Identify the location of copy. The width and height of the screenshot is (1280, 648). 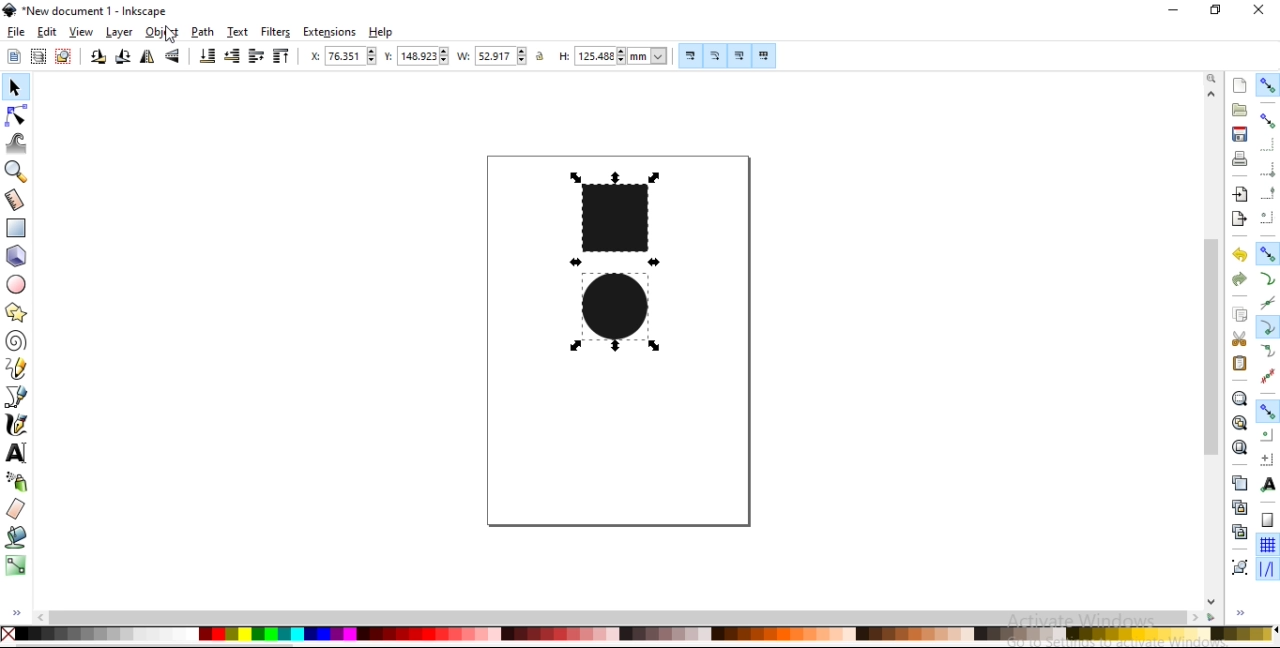
(1241, 316).